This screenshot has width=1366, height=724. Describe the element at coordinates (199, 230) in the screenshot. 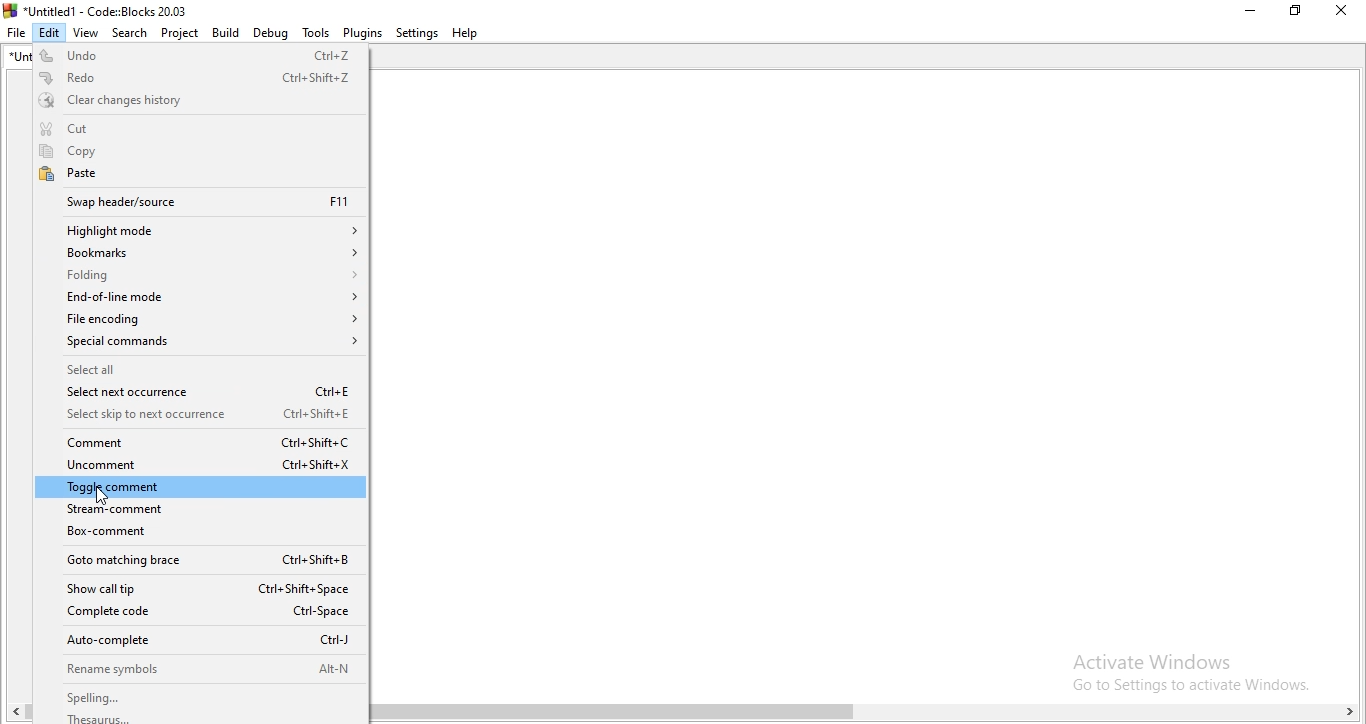

I see `Highlight mode` at that location.